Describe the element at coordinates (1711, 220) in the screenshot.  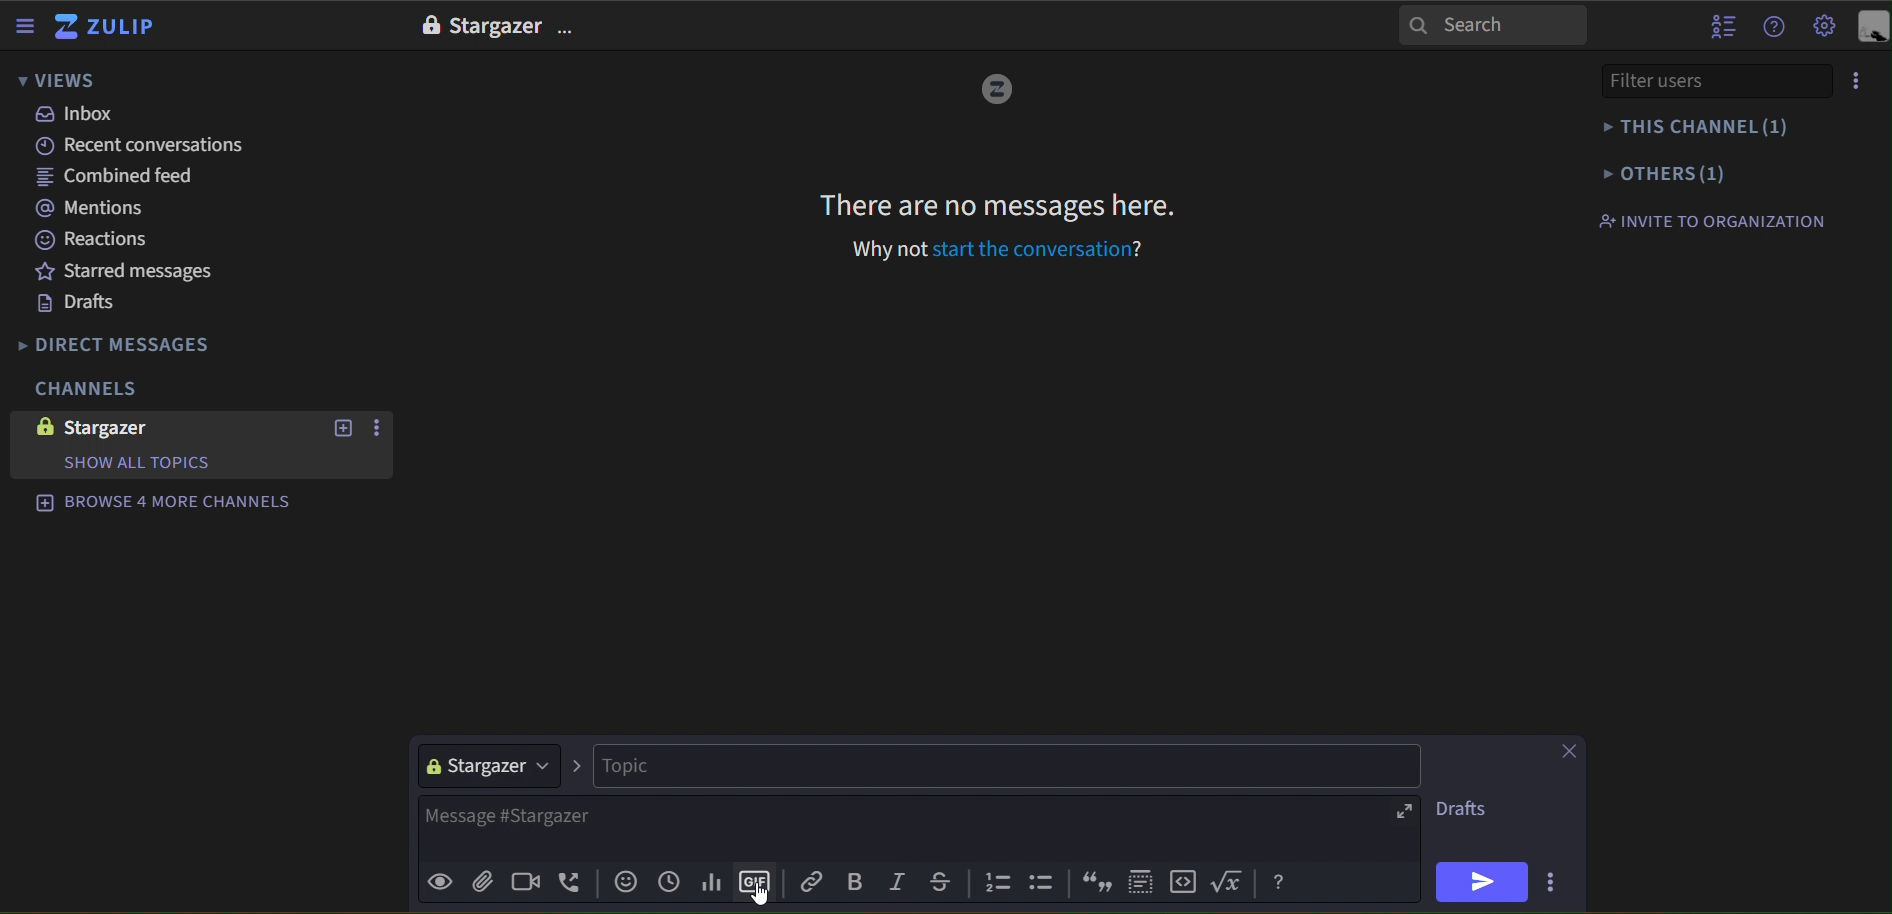
I see `Invite to Organization` at that location.